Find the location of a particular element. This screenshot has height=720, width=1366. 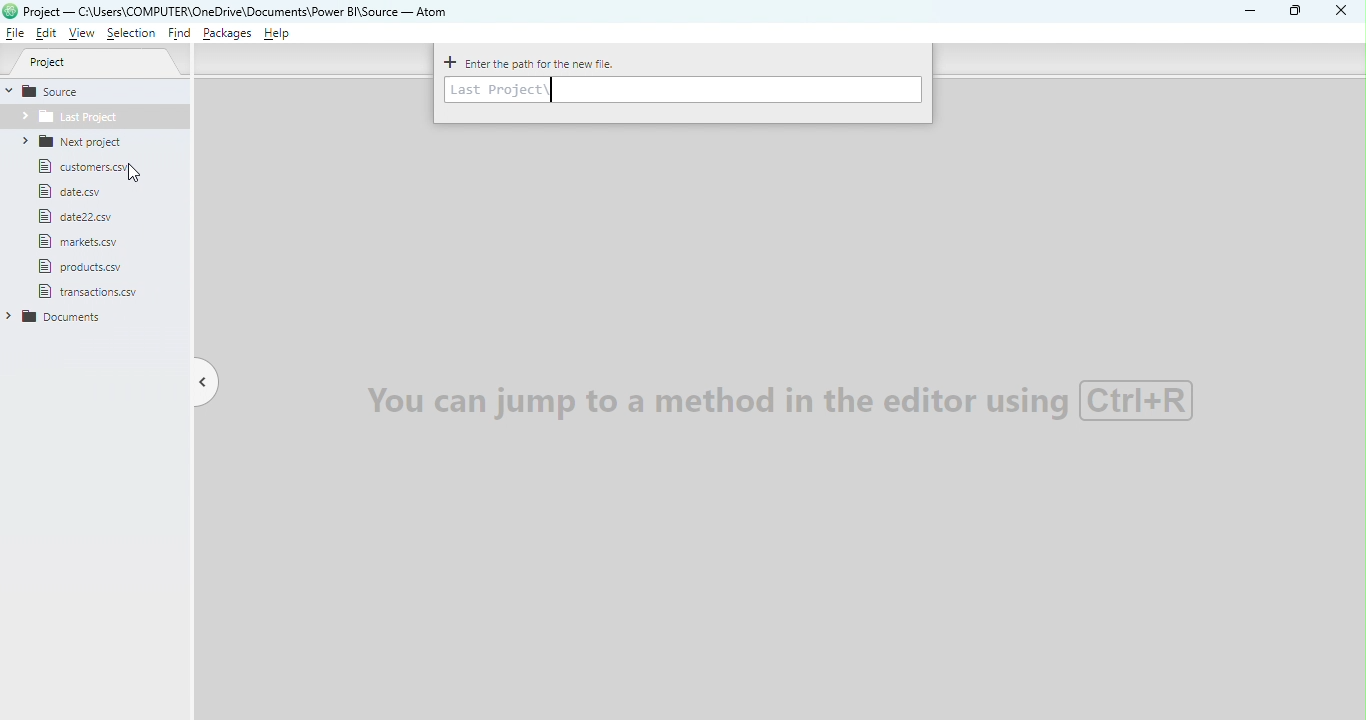

View is located at coordinates (78, 34).